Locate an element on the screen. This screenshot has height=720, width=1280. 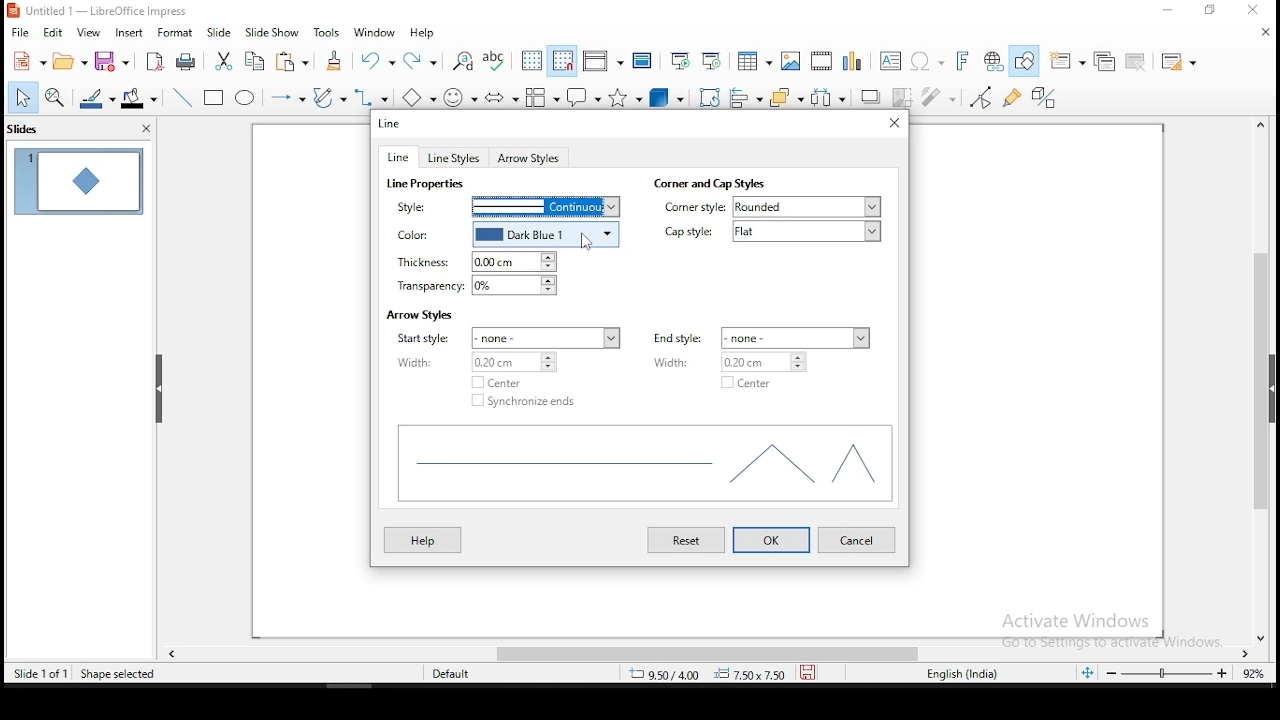
scroll bar is located at coordinates (687, 651).